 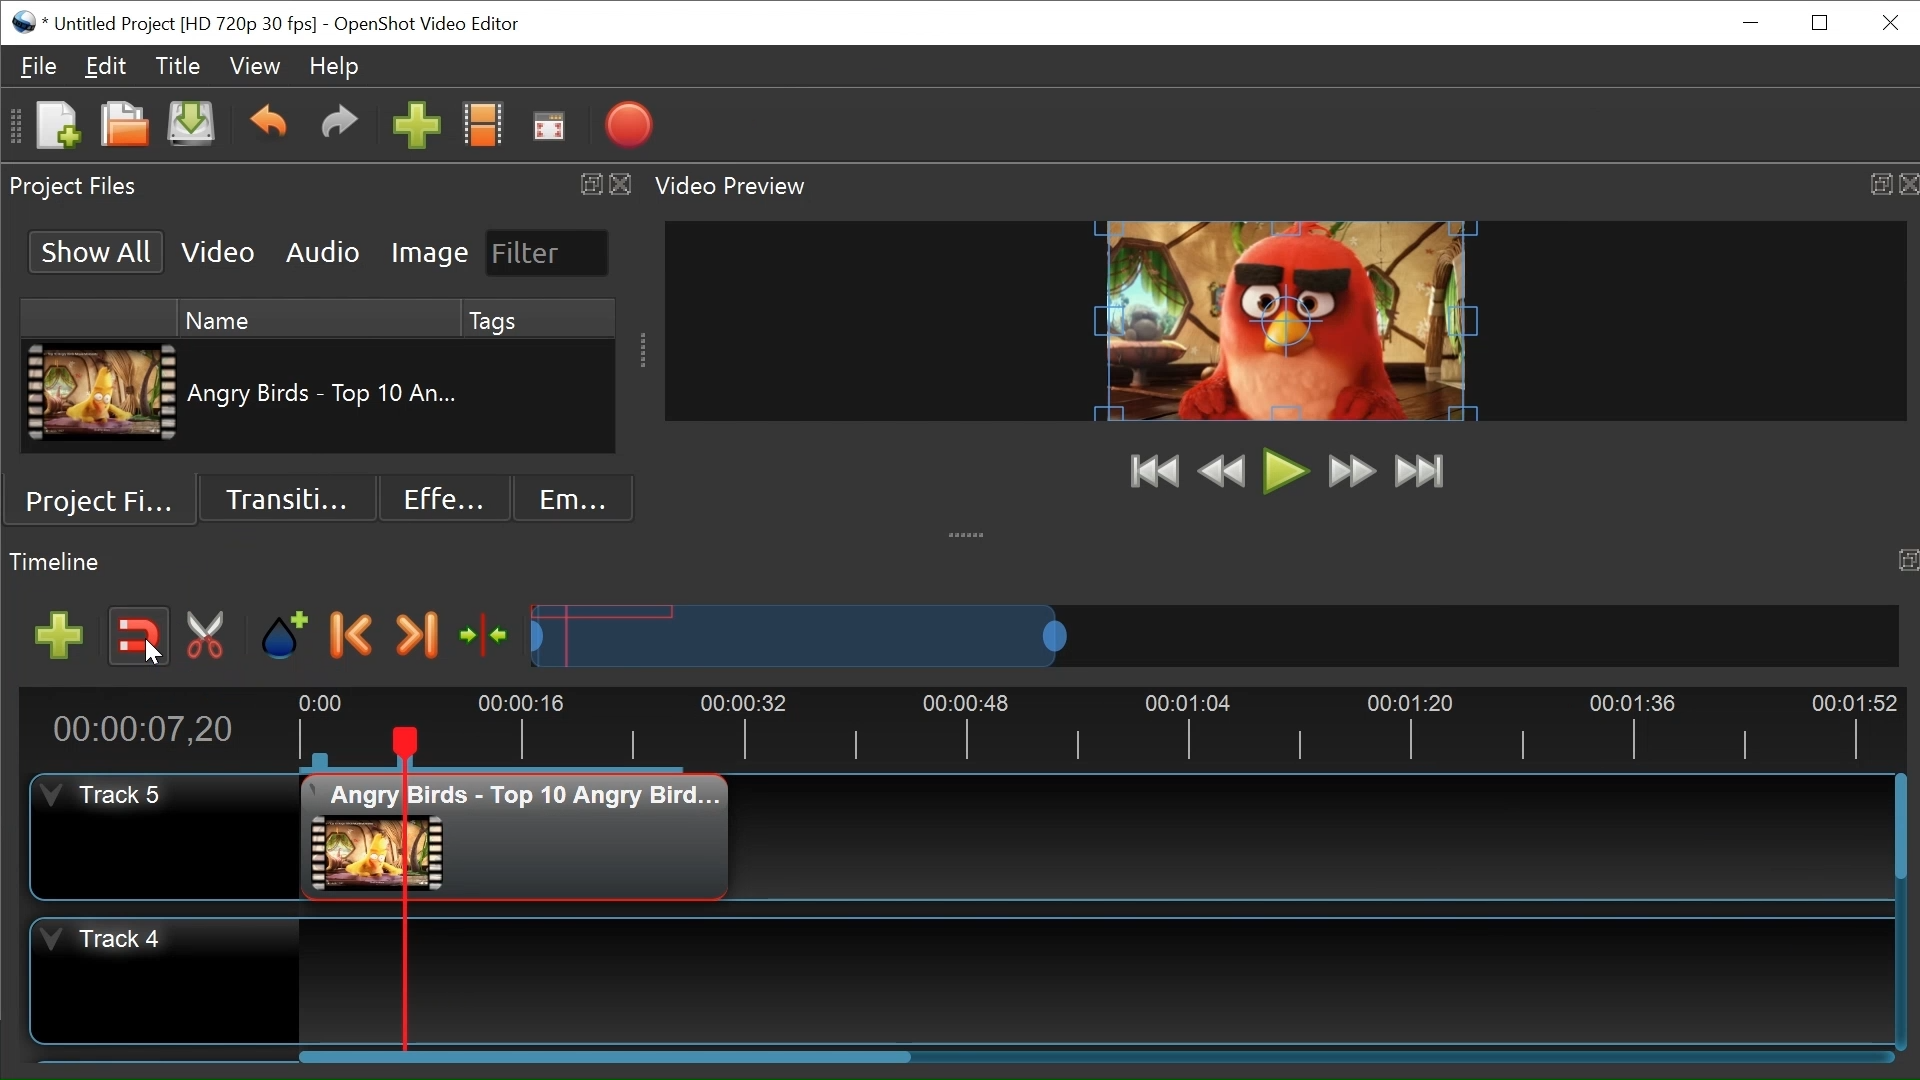 What do you see at coordinates (321, 252) in the screenshot?
I see `Audio` at bounding box center [321, 252].